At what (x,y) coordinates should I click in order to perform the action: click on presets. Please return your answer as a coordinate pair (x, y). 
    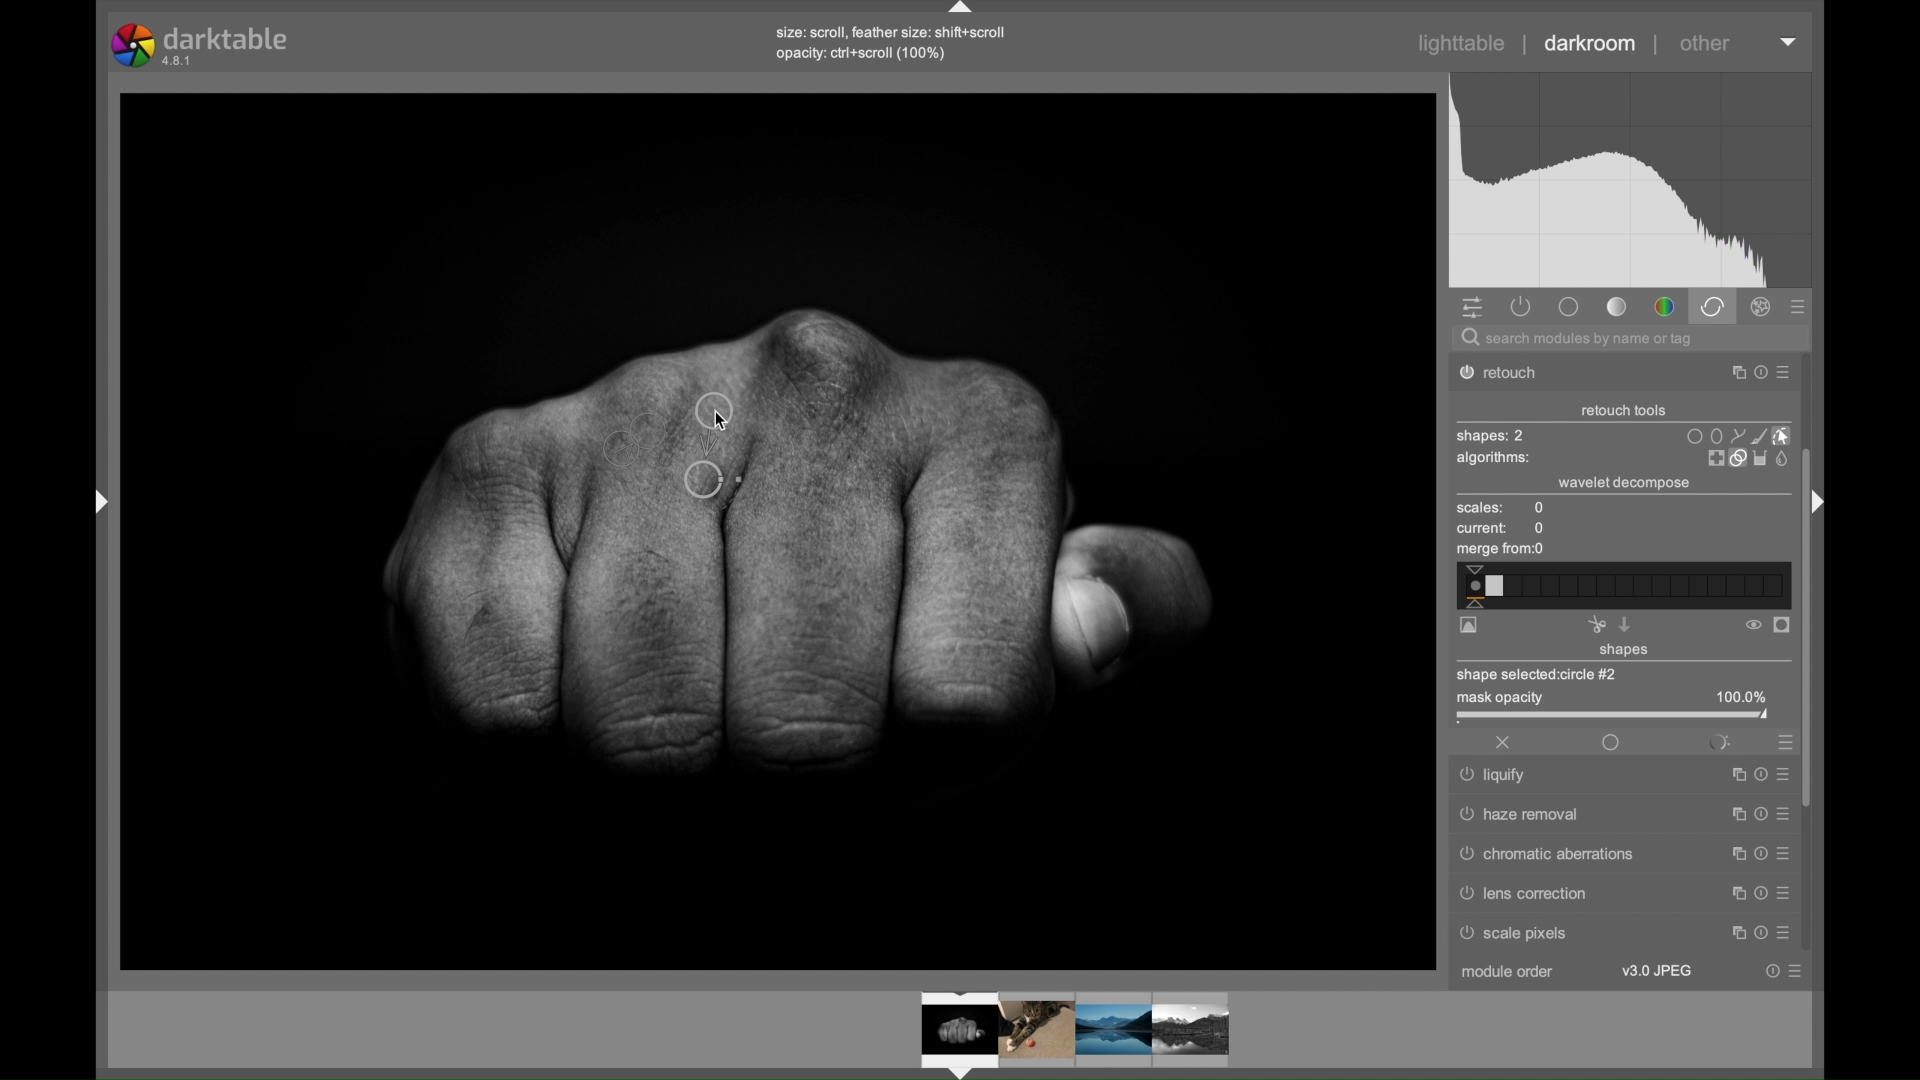
    Looking at the image, I should click on (1799, 308).